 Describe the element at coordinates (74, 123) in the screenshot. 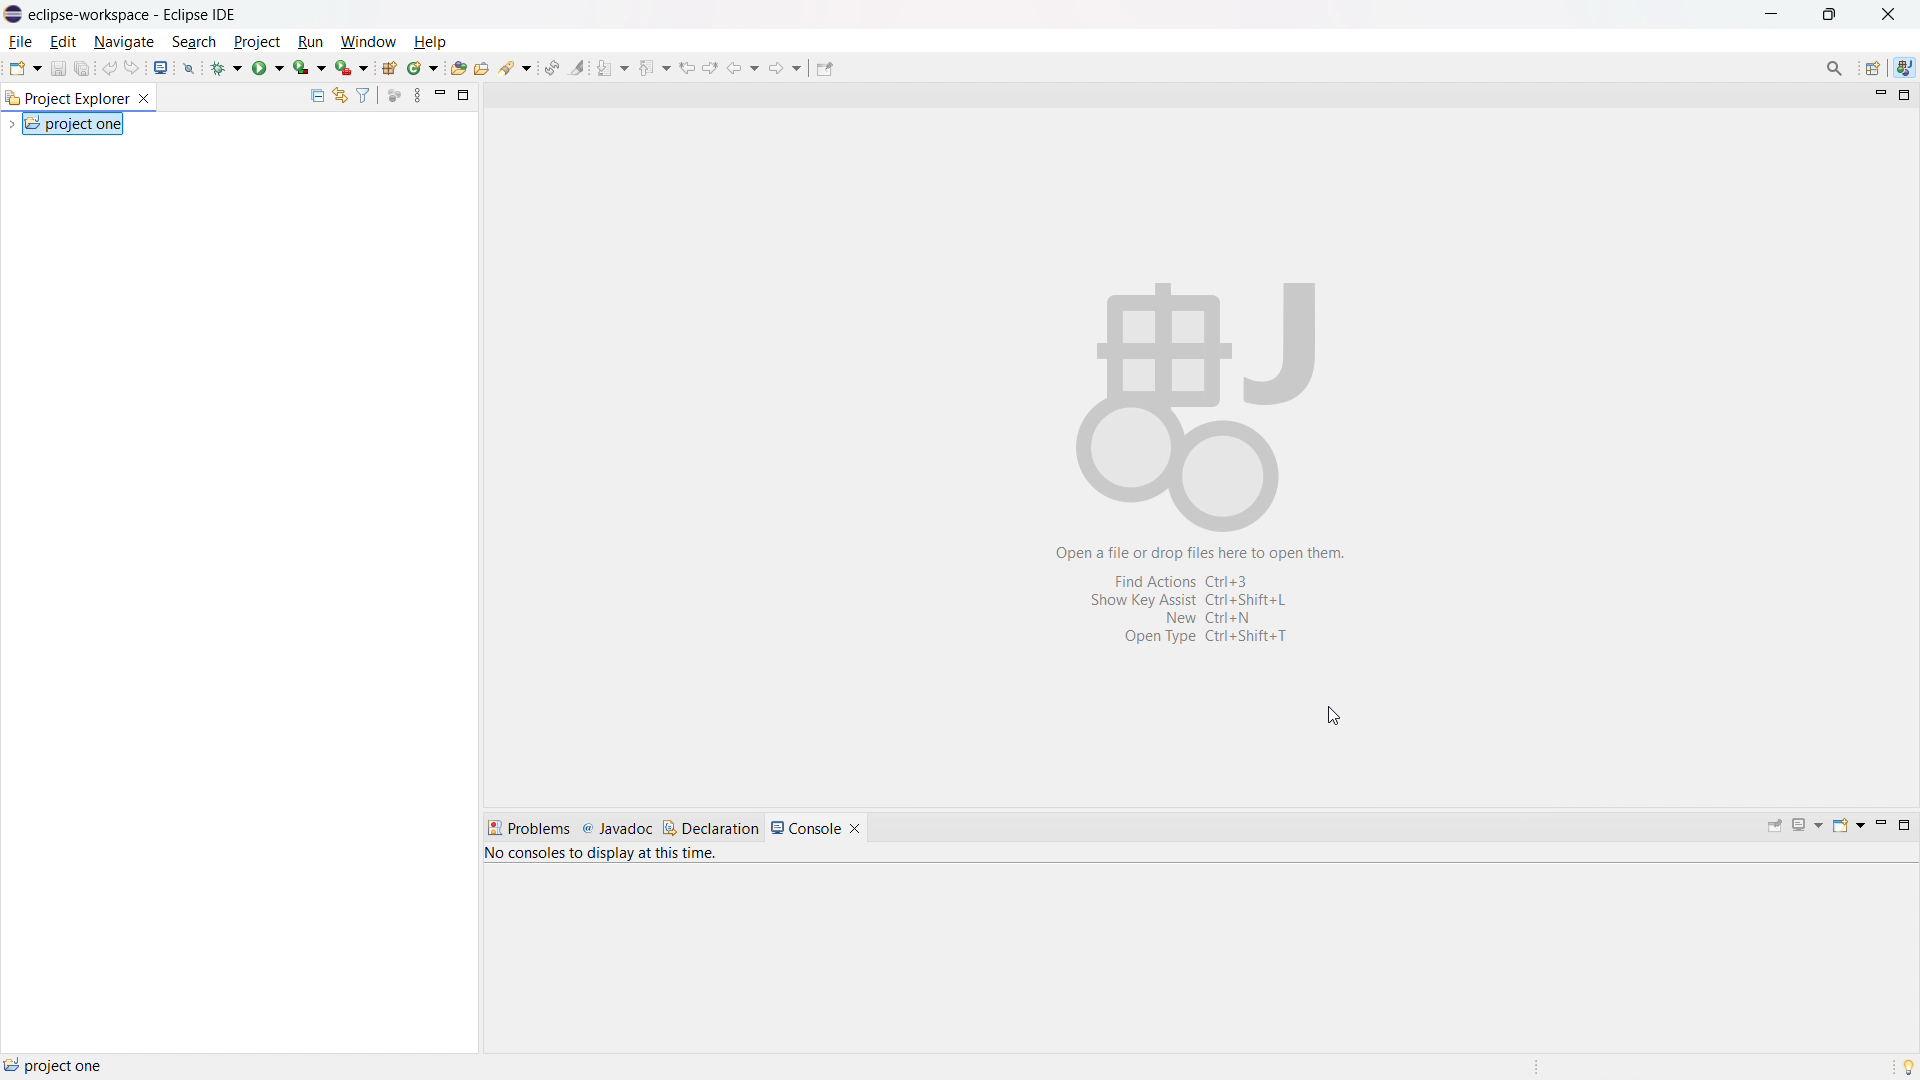

I see `project one` at that location.